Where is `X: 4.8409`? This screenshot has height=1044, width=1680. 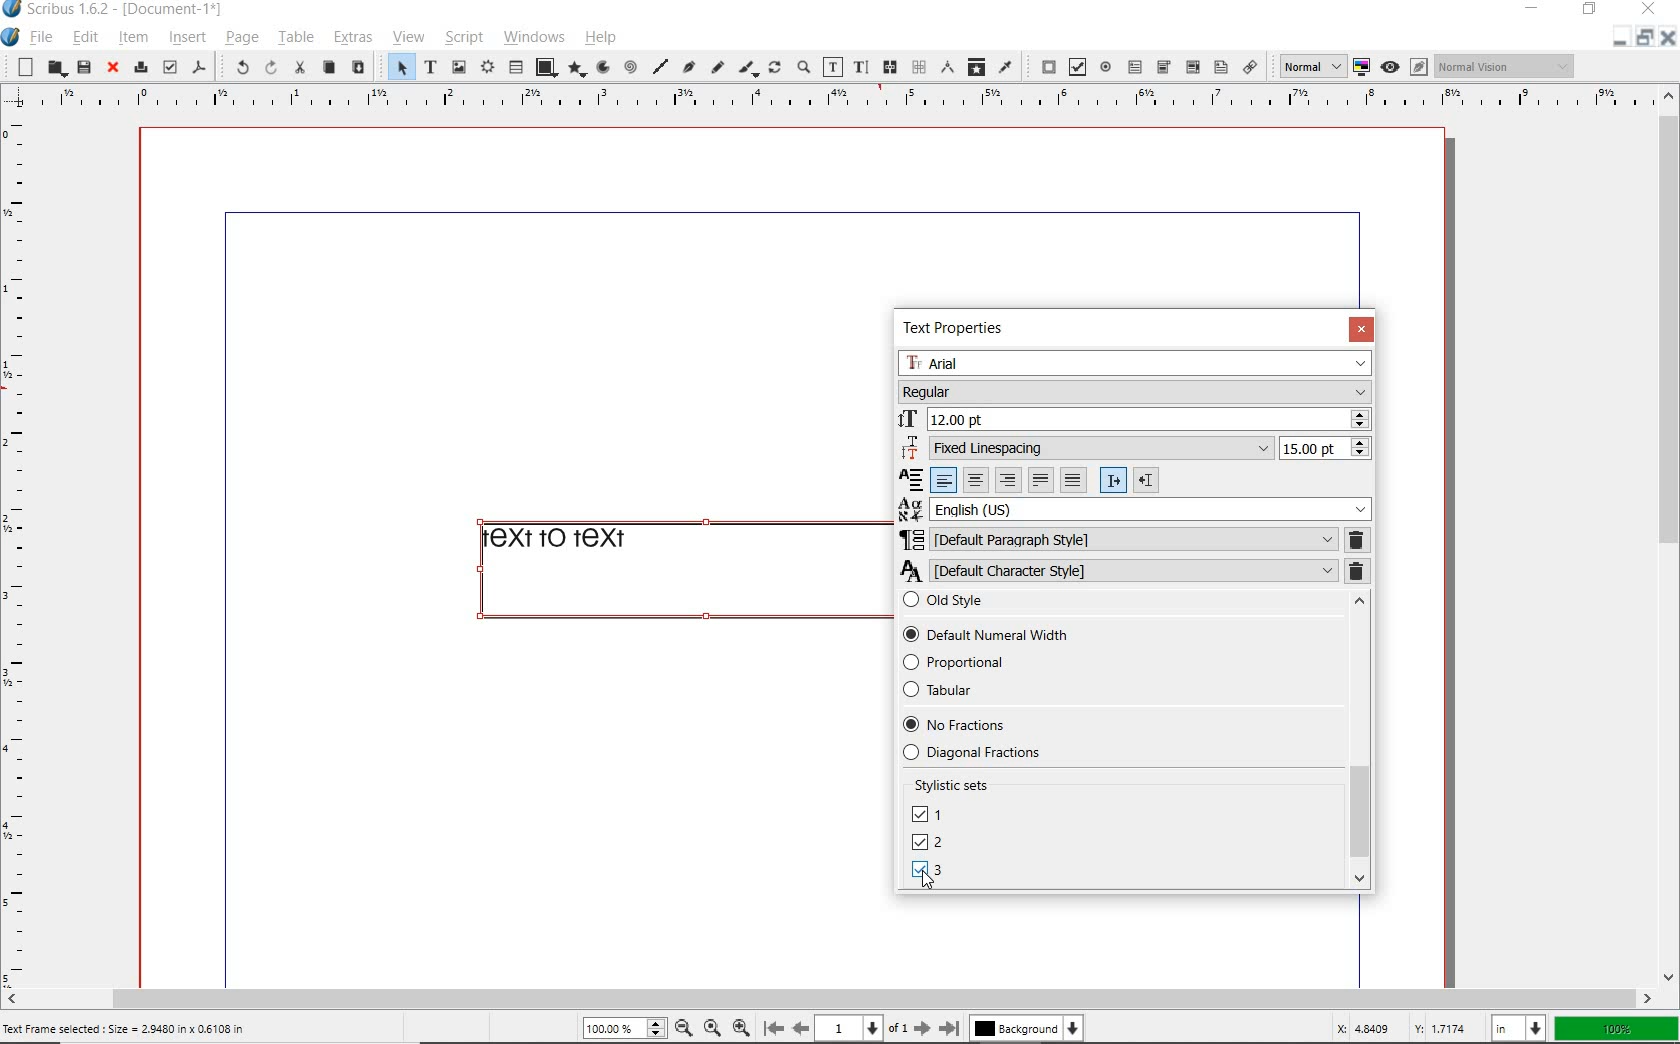
X: 4.8409 is located at coordinates (1367, 1028).